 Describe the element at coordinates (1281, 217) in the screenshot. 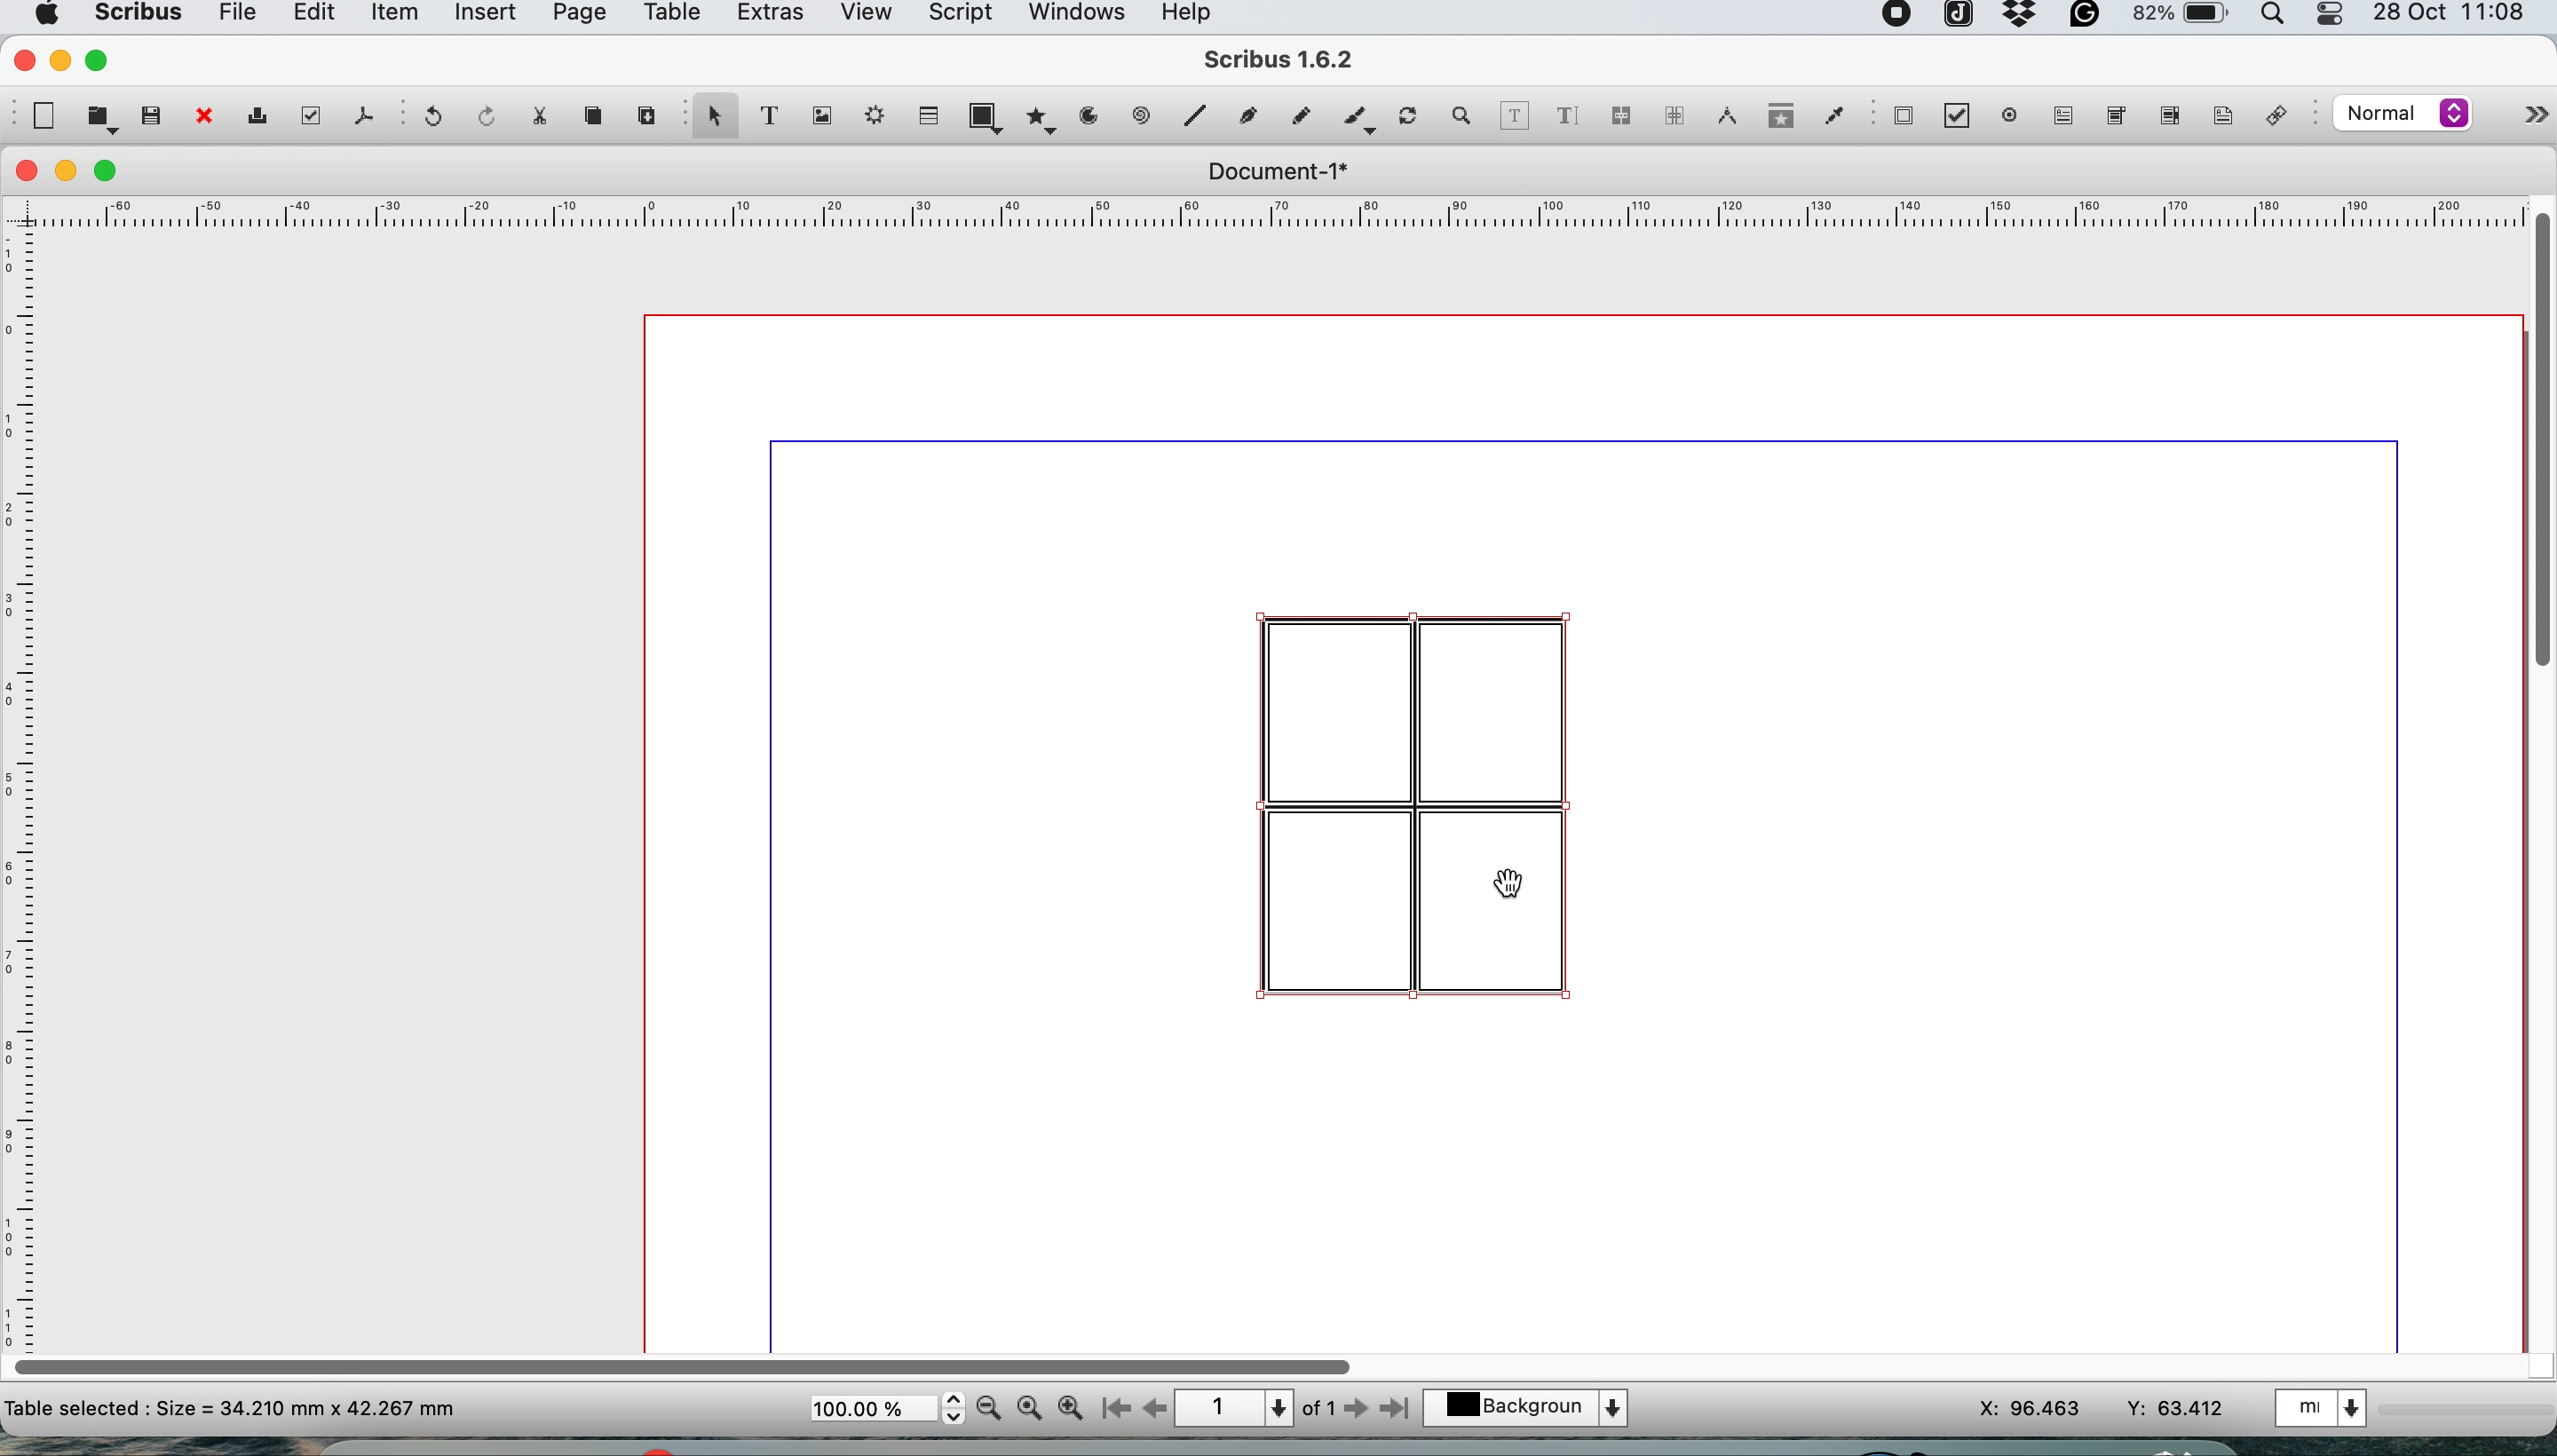

I see `horizontal scale` at that location.